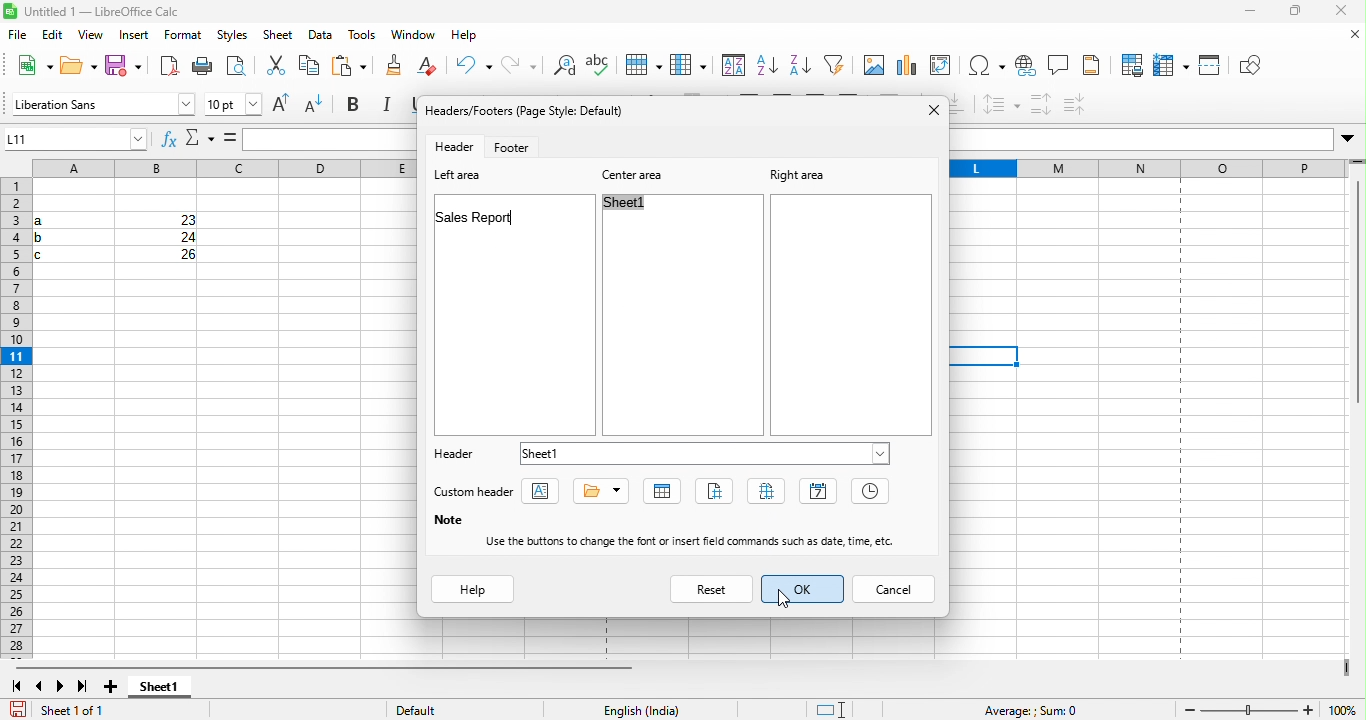 The width and height of the screenshot is (1366, 720). Describe the element at coordinates (166, 67) in the screenshot. I see `export directly as pdf` at that location.